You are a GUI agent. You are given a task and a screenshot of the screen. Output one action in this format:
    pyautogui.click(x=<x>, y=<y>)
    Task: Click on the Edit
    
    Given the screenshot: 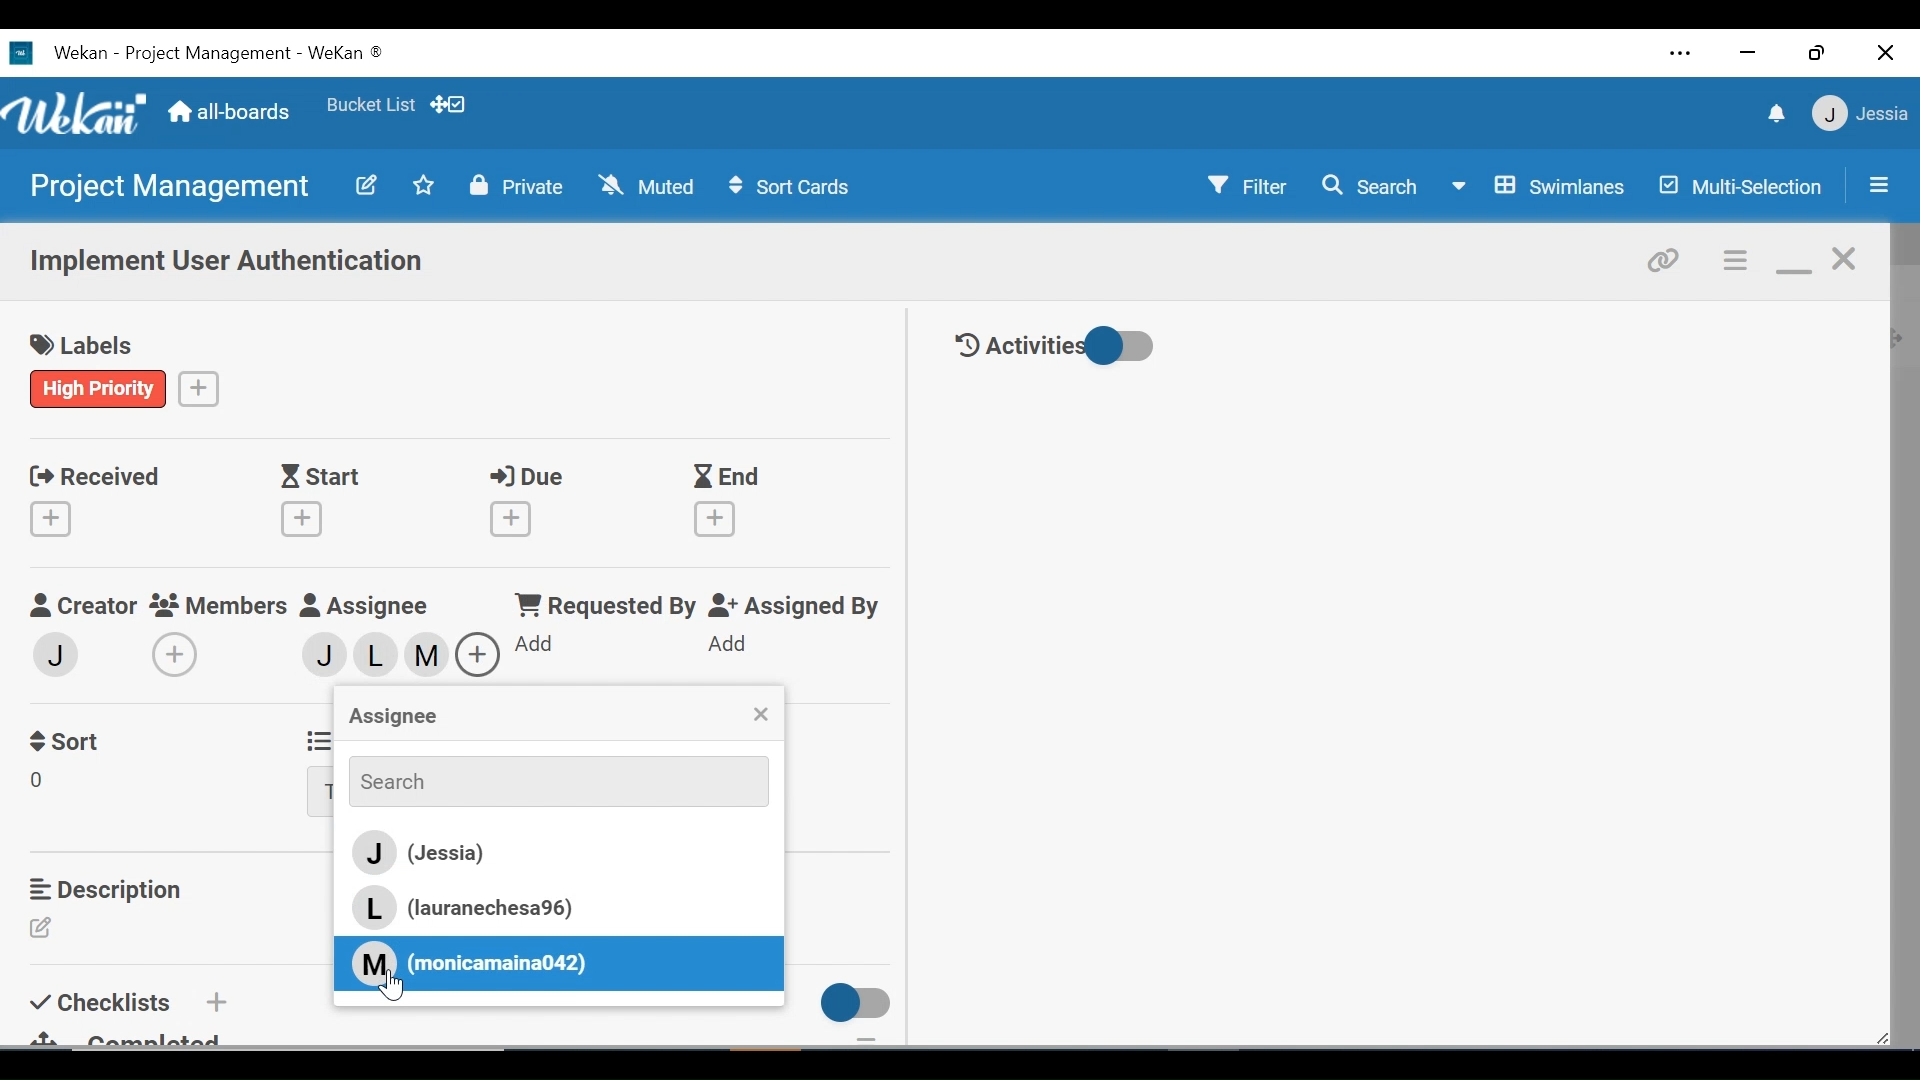 What is the action you would take?
    pyautogui.click(x=365, y=184)
    